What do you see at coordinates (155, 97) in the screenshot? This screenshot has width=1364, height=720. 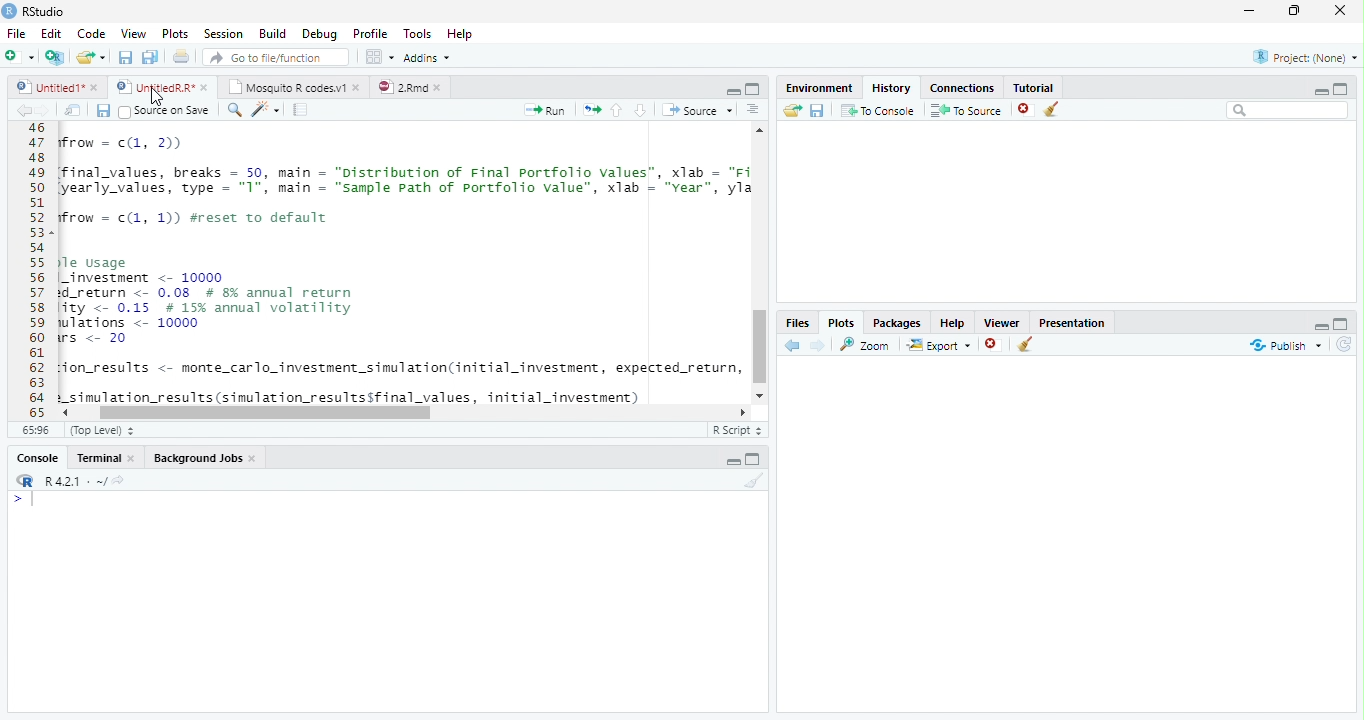 I see `Mouse Cursor` at bounding box center [155, 97].